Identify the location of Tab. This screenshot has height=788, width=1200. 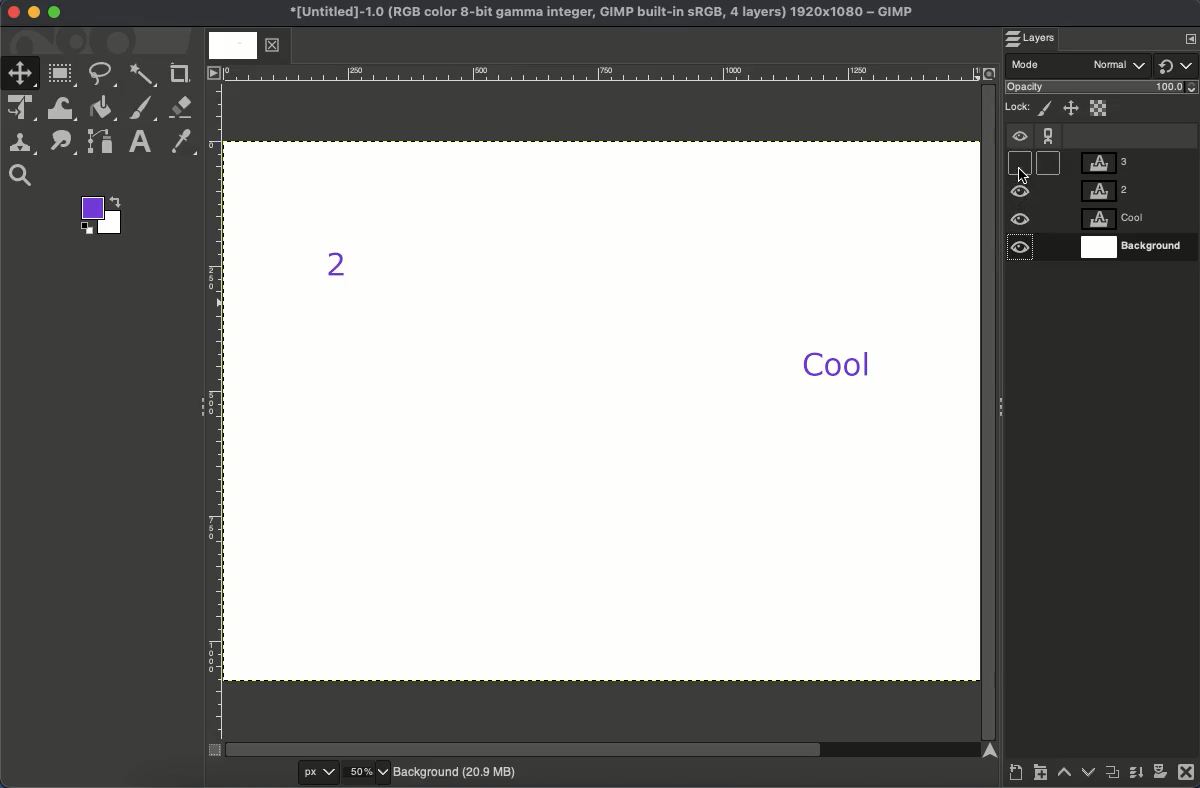
(243, 46).